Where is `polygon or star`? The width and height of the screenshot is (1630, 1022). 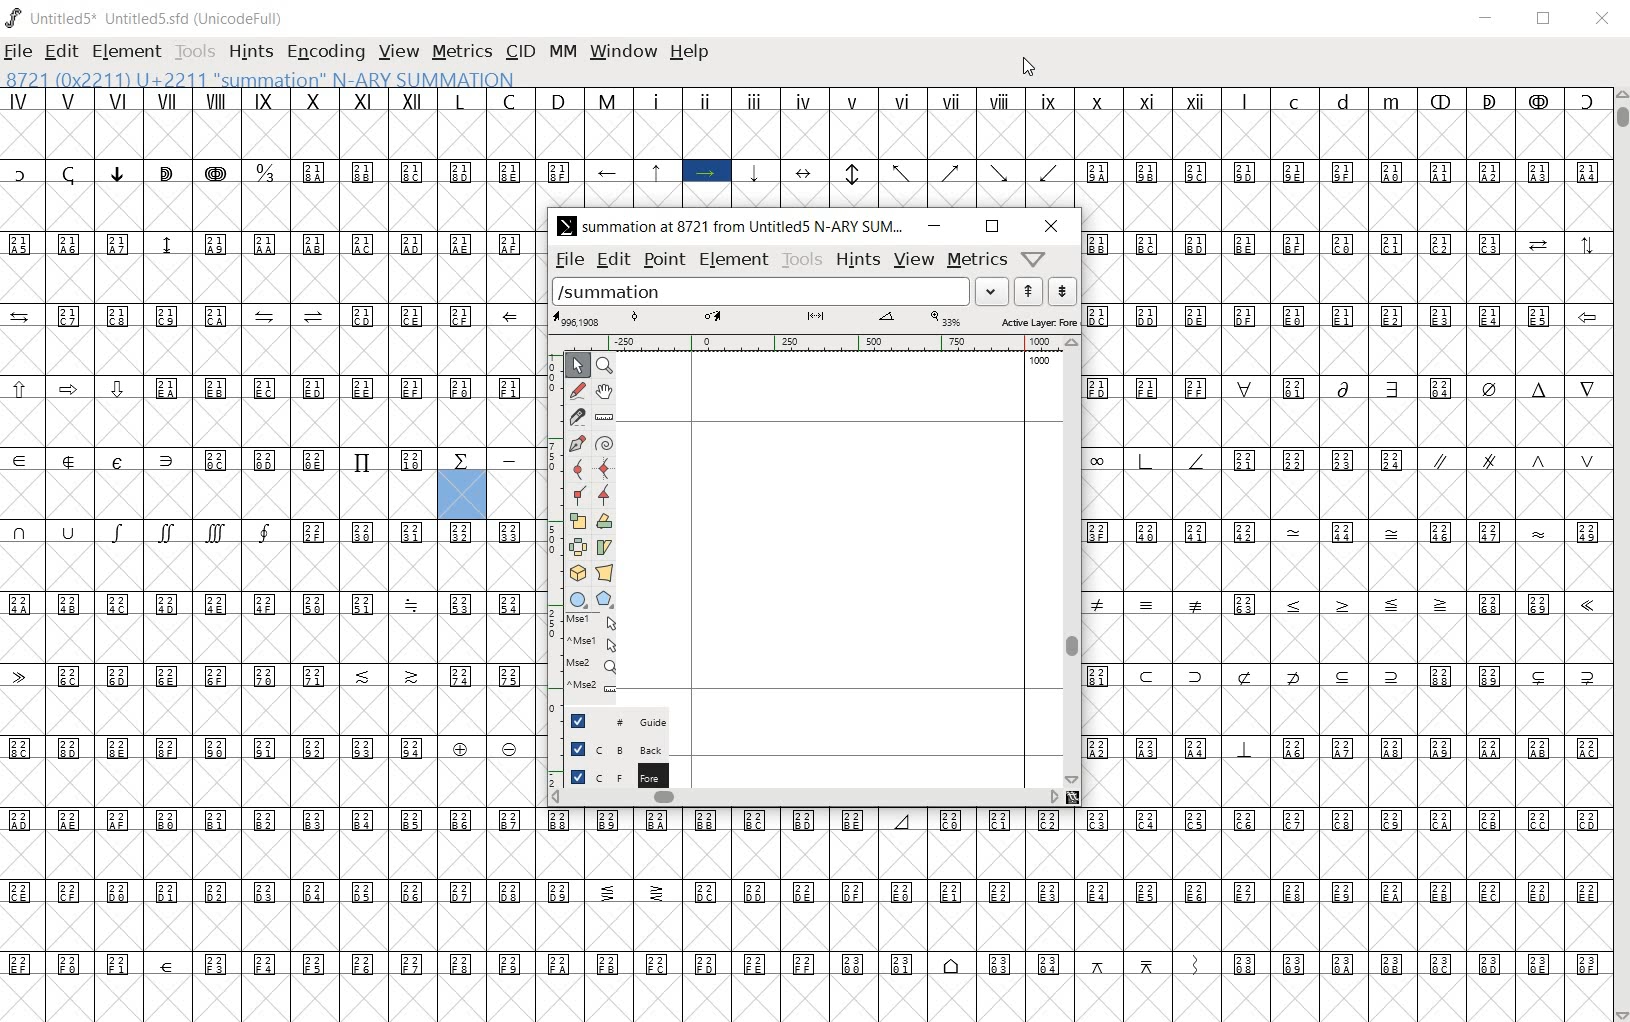 polygon or star is located at coordinates (605, 598).